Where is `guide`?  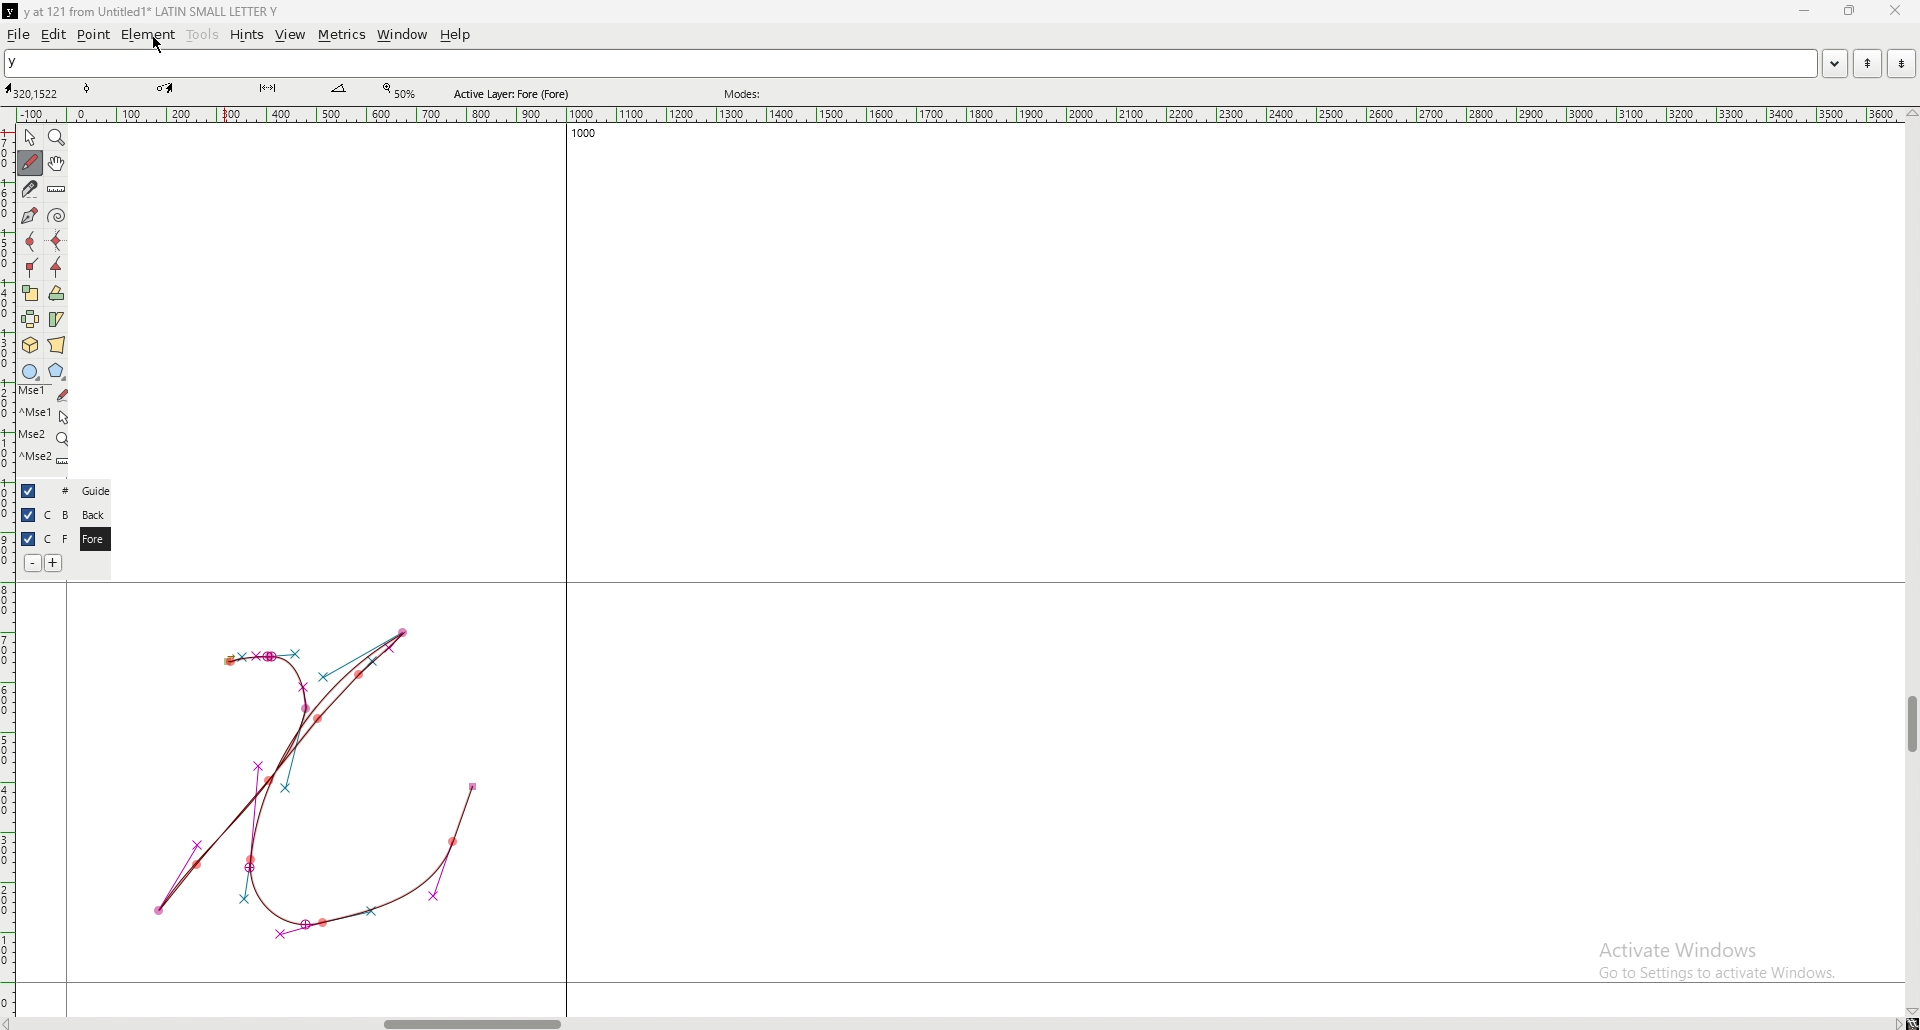 guide is located at coordinates (95, 491).